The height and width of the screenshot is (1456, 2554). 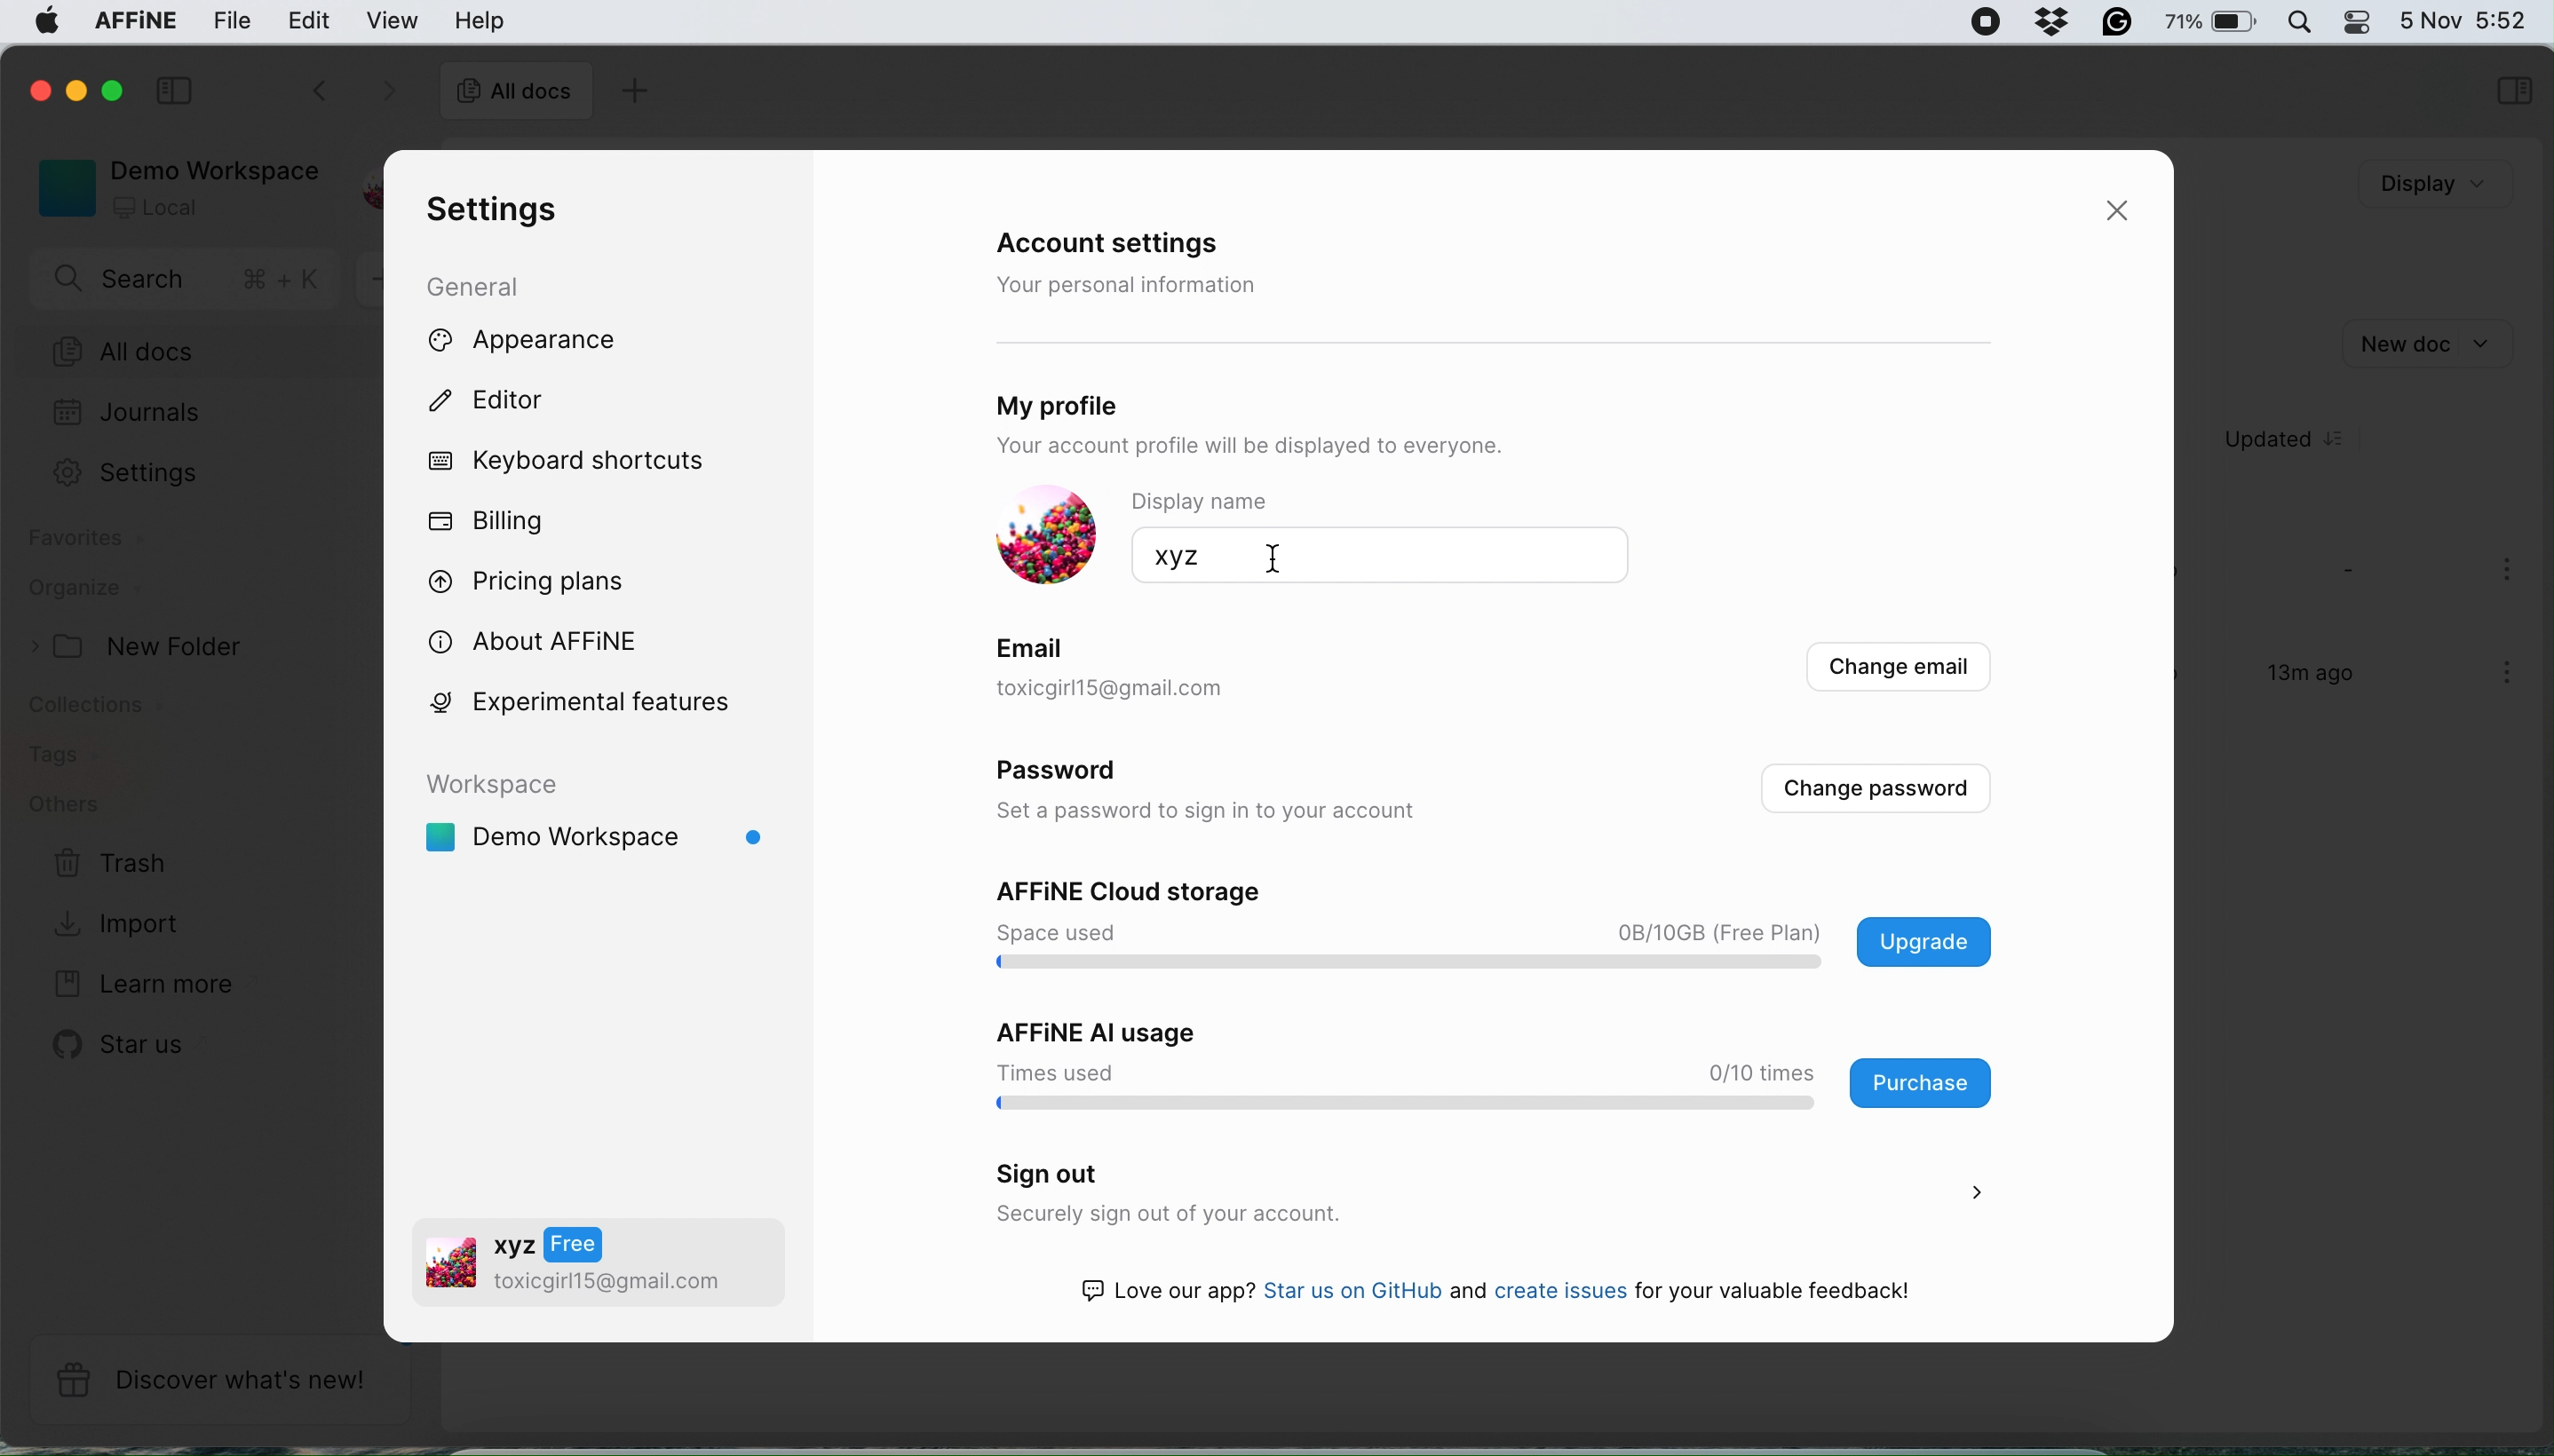 I want to click on billing, so click(x=489, y=522).